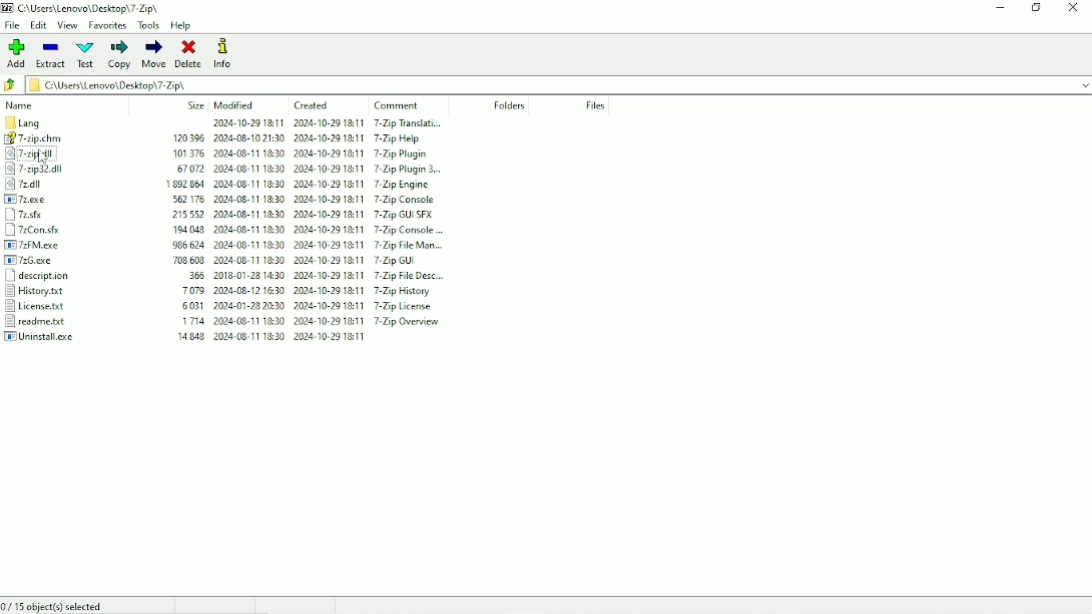 This screenshot has height=614, width=1092. What do you see at coordinates (213, 337) in the screenshot?
I see `Uninstall.exe` at bounding box center [213, 337].